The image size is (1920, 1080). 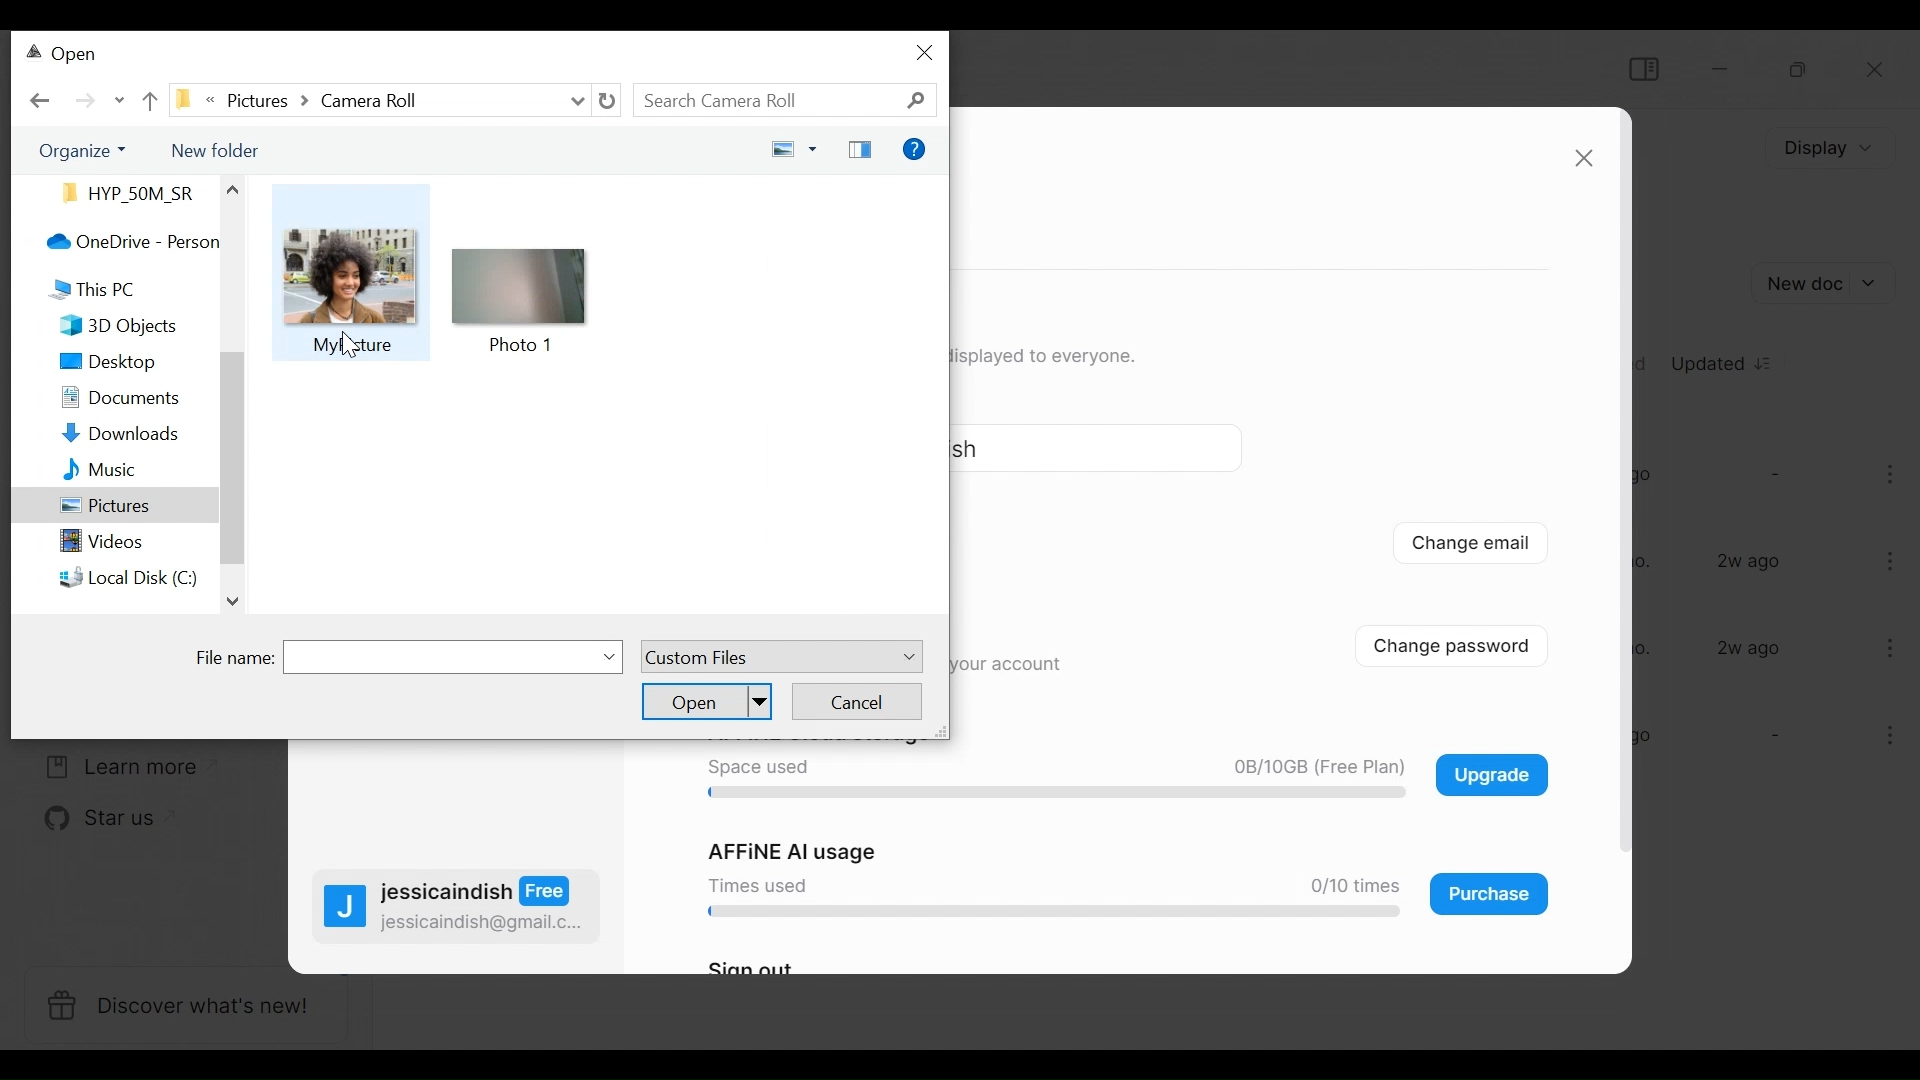 What do you see at coordinates (87, 546) in the screenshot?
I see `Videos` at bounding box center [87, 546].